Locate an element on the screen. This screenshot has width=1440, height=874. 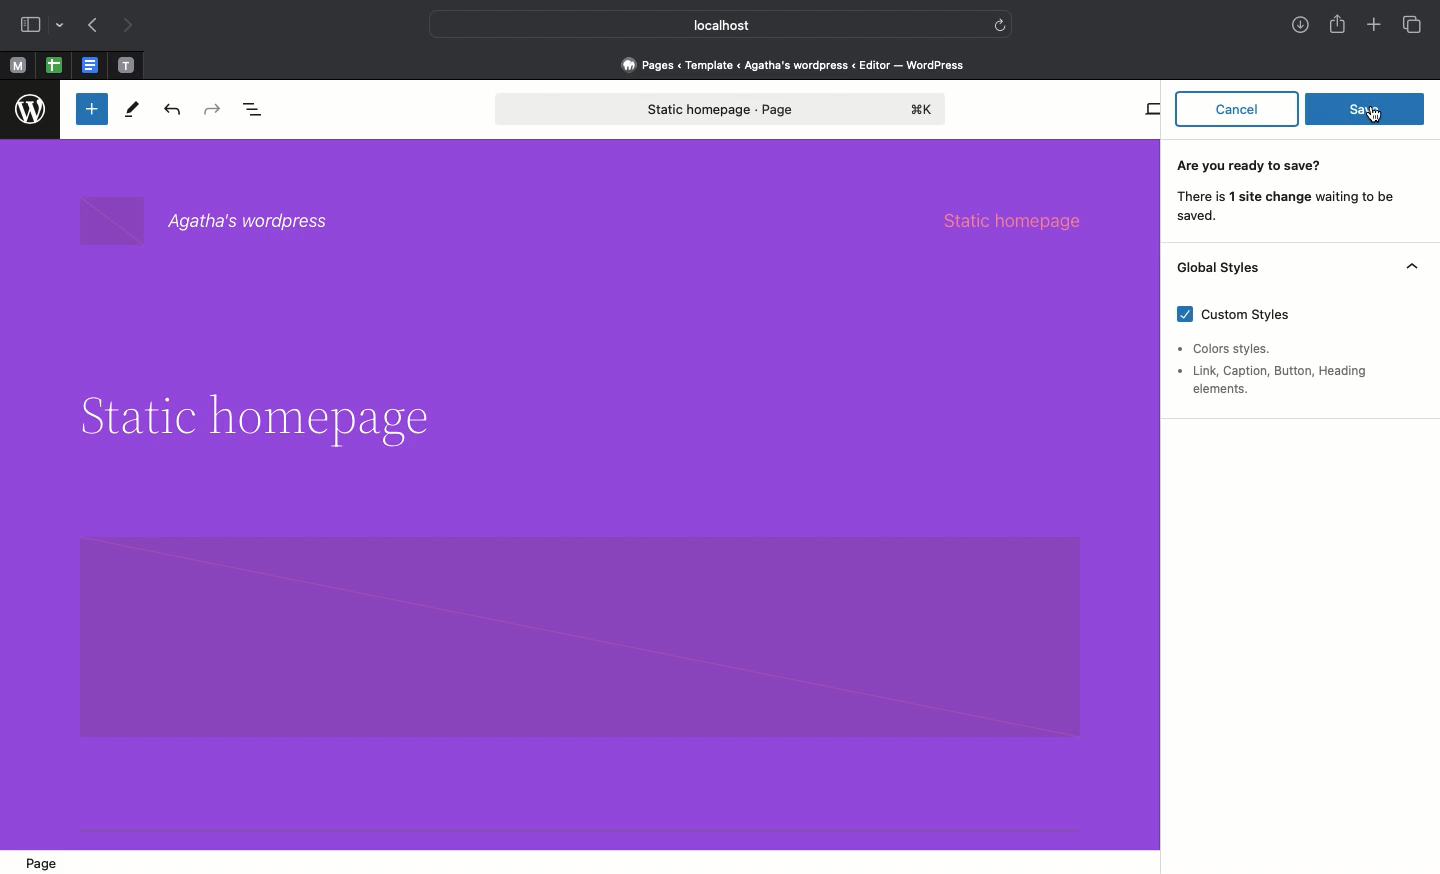
Tools is located at coordinates (133, 114).